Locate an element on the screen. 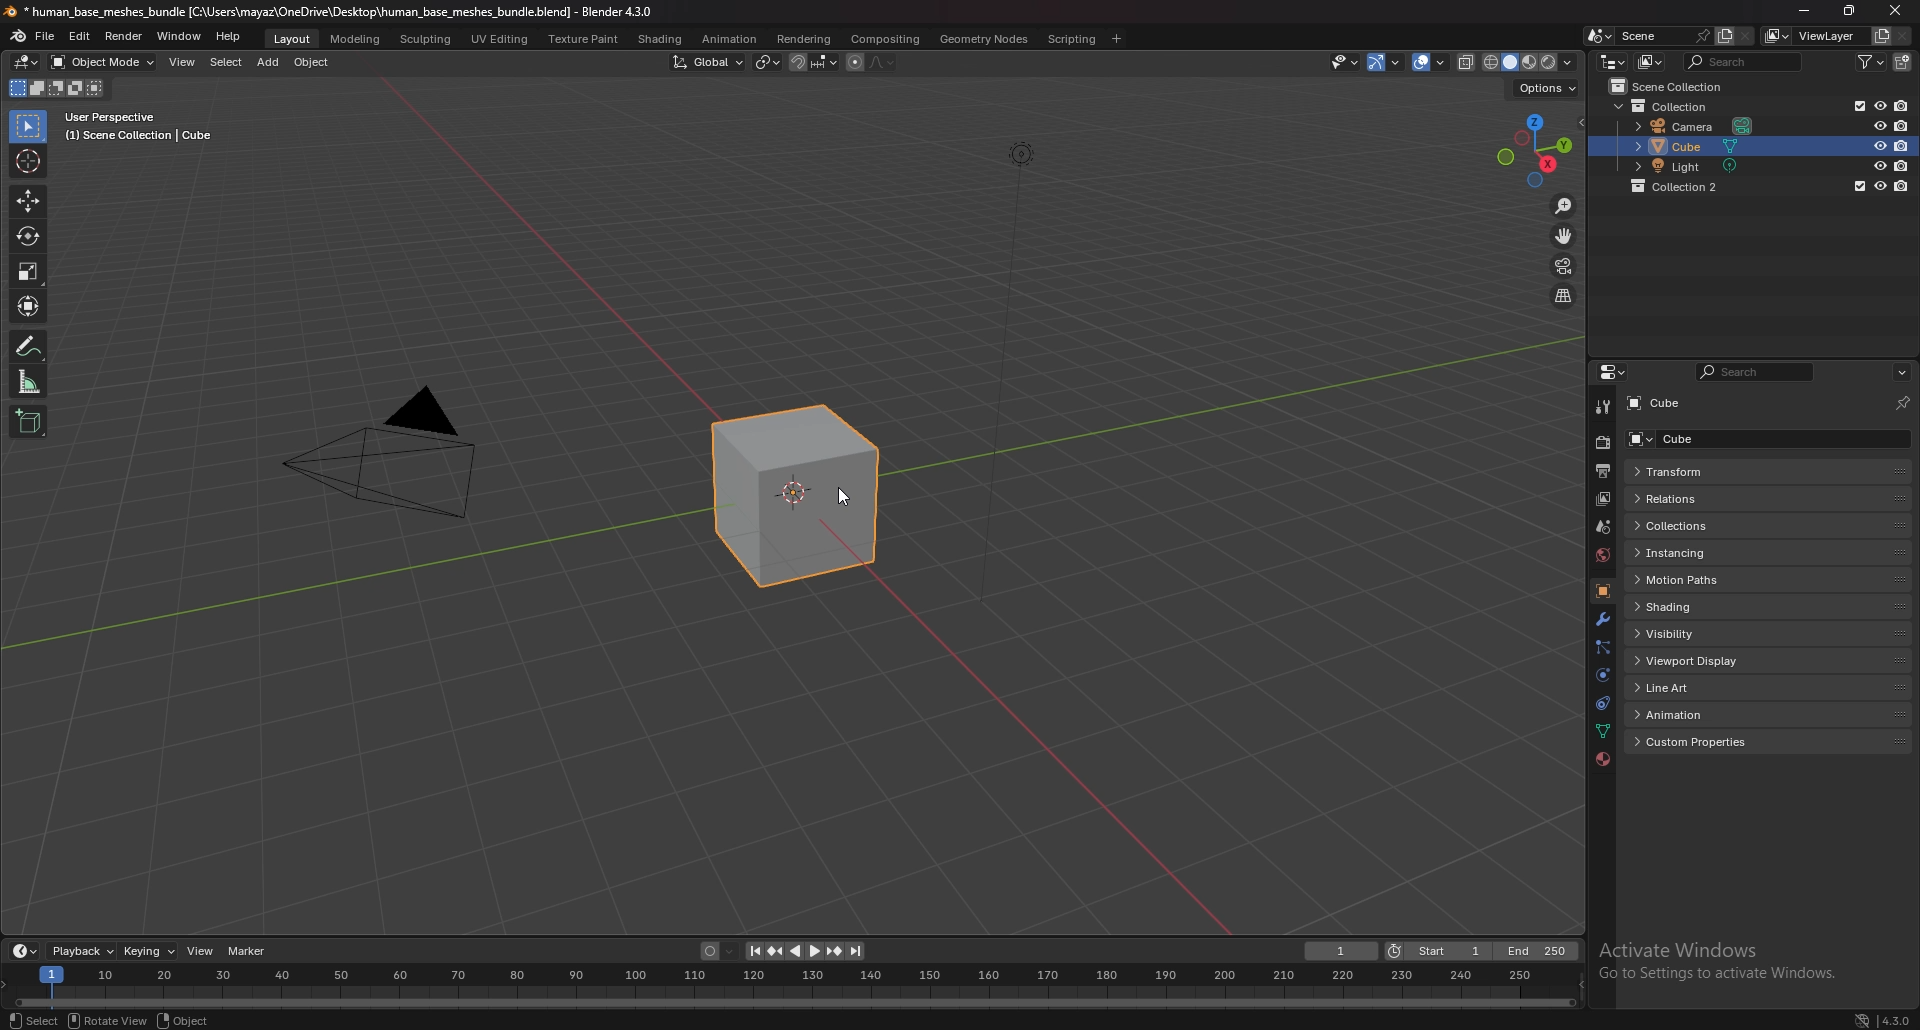 The image size is (1920, 1030). sculpting is located at coordinates (428, 38).